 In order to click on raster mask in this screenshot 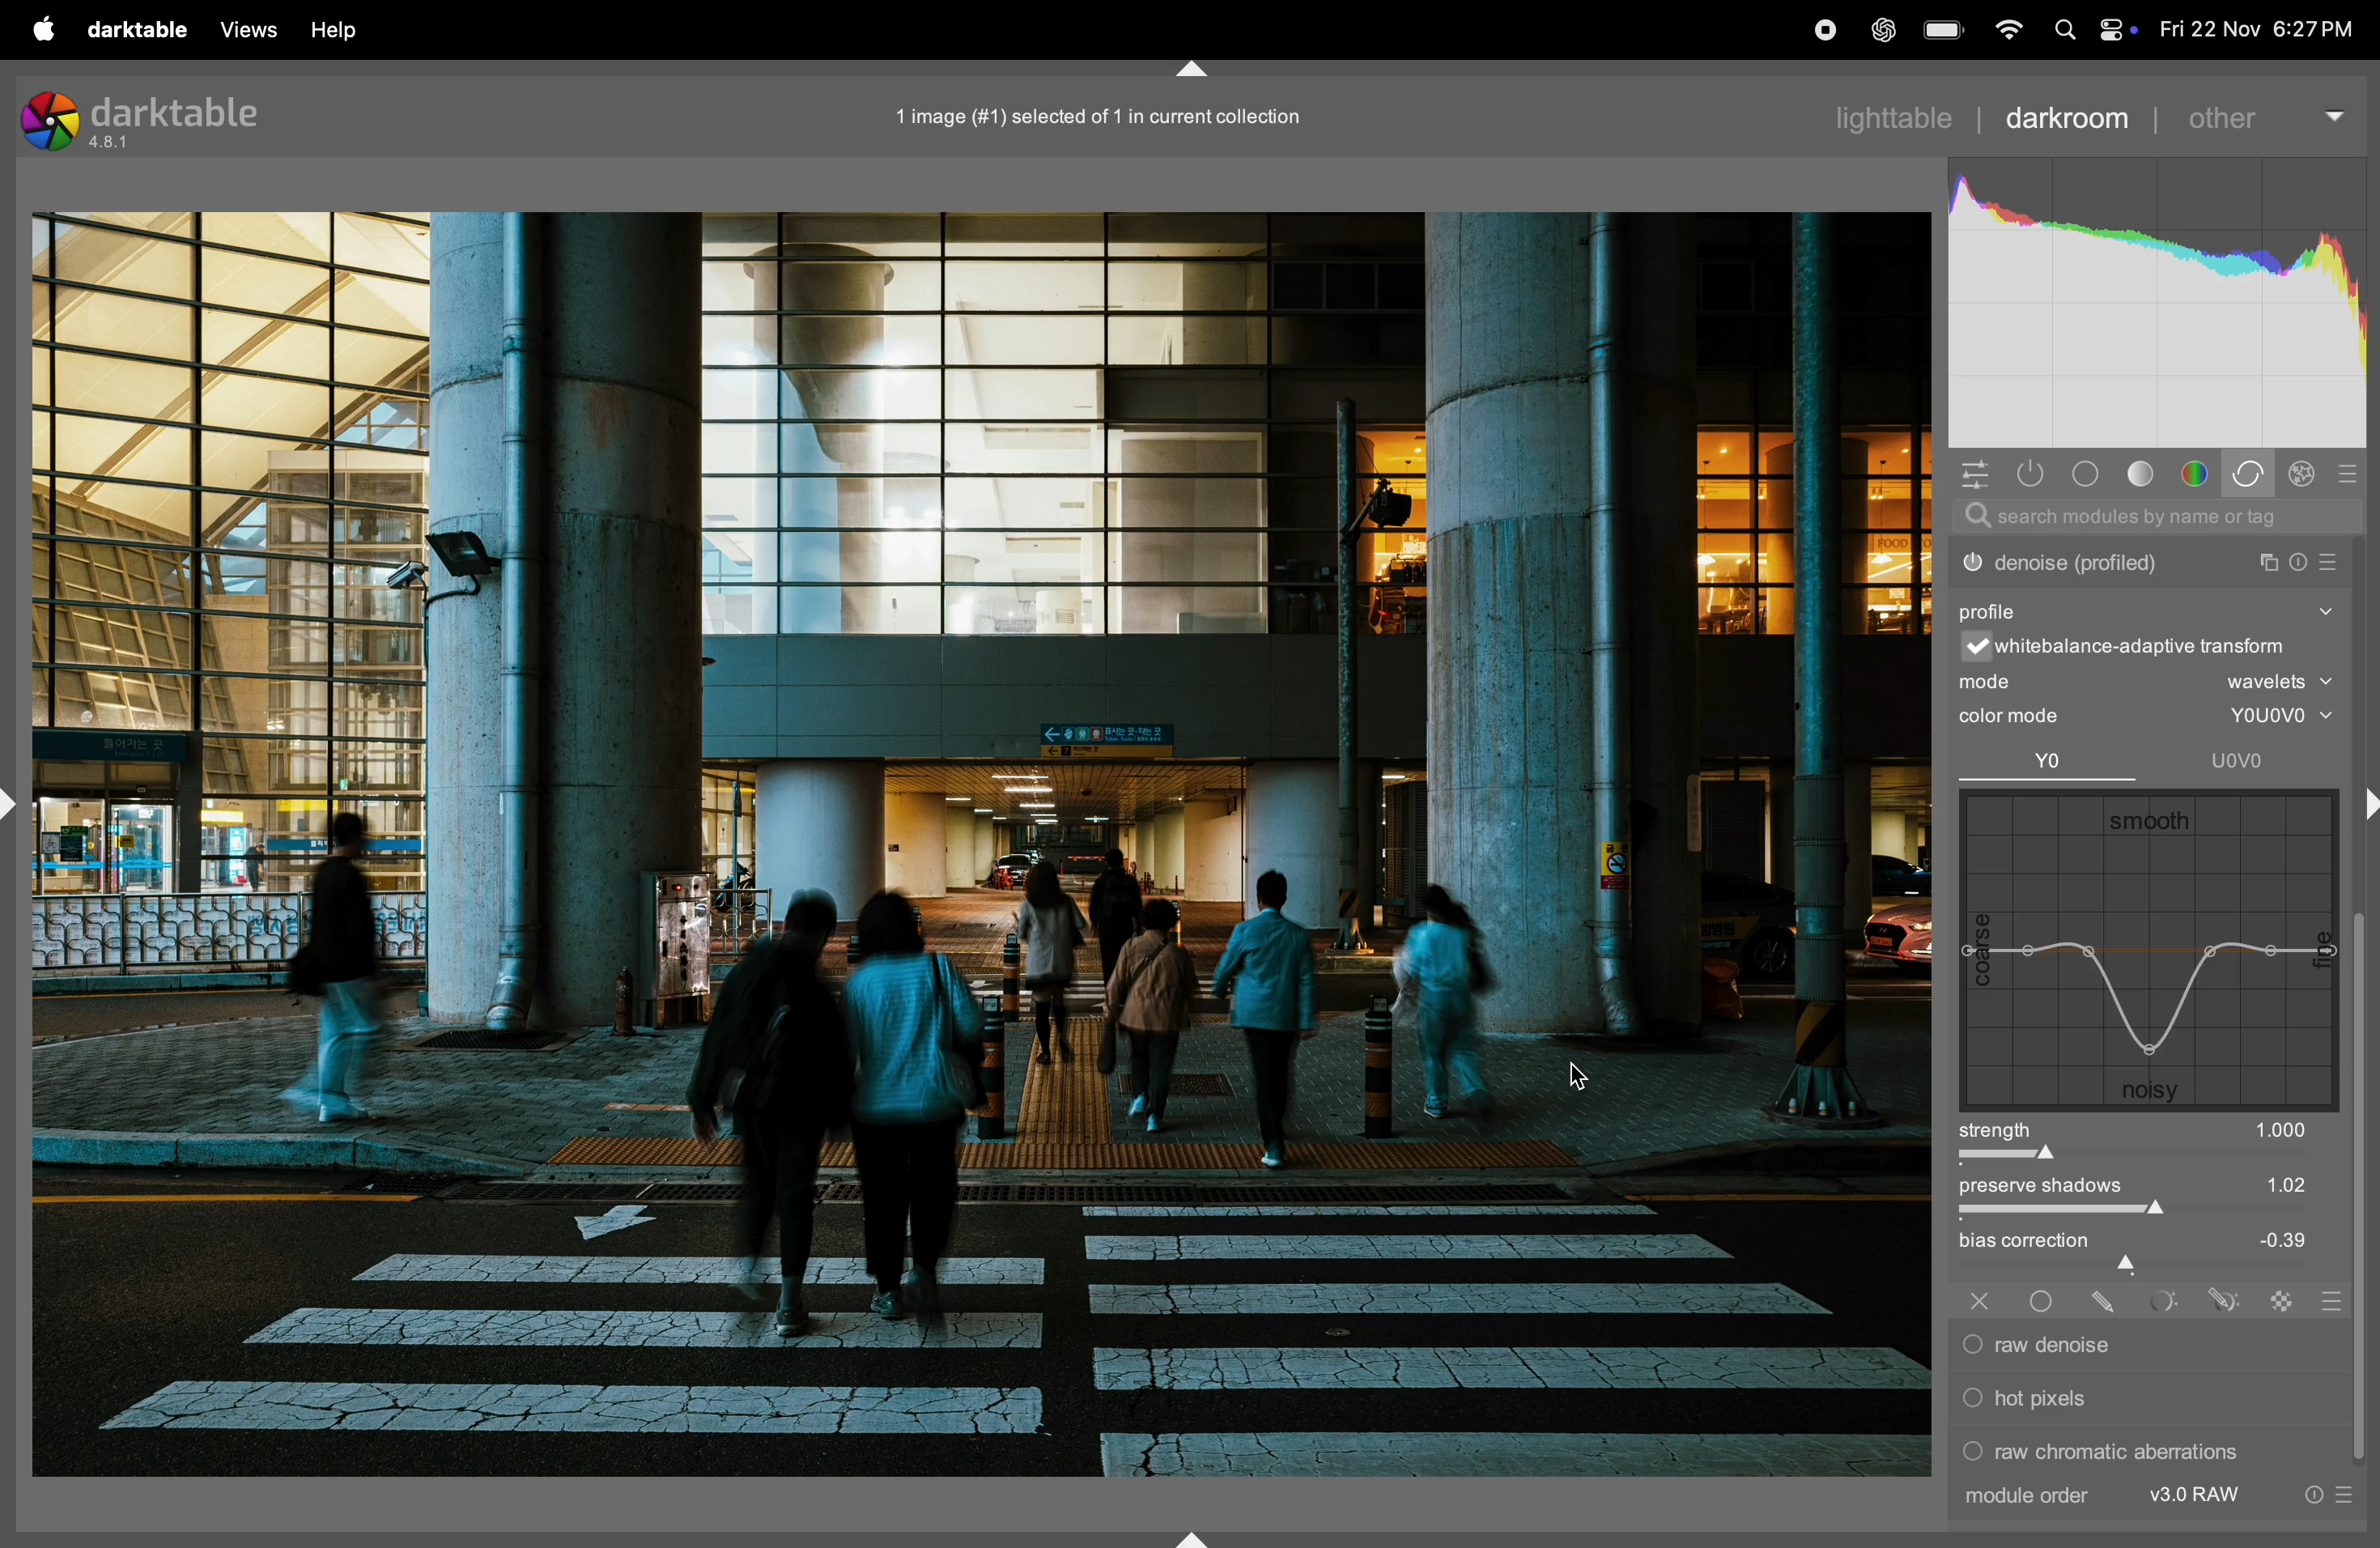, I will do `click(2286, 1300)`.